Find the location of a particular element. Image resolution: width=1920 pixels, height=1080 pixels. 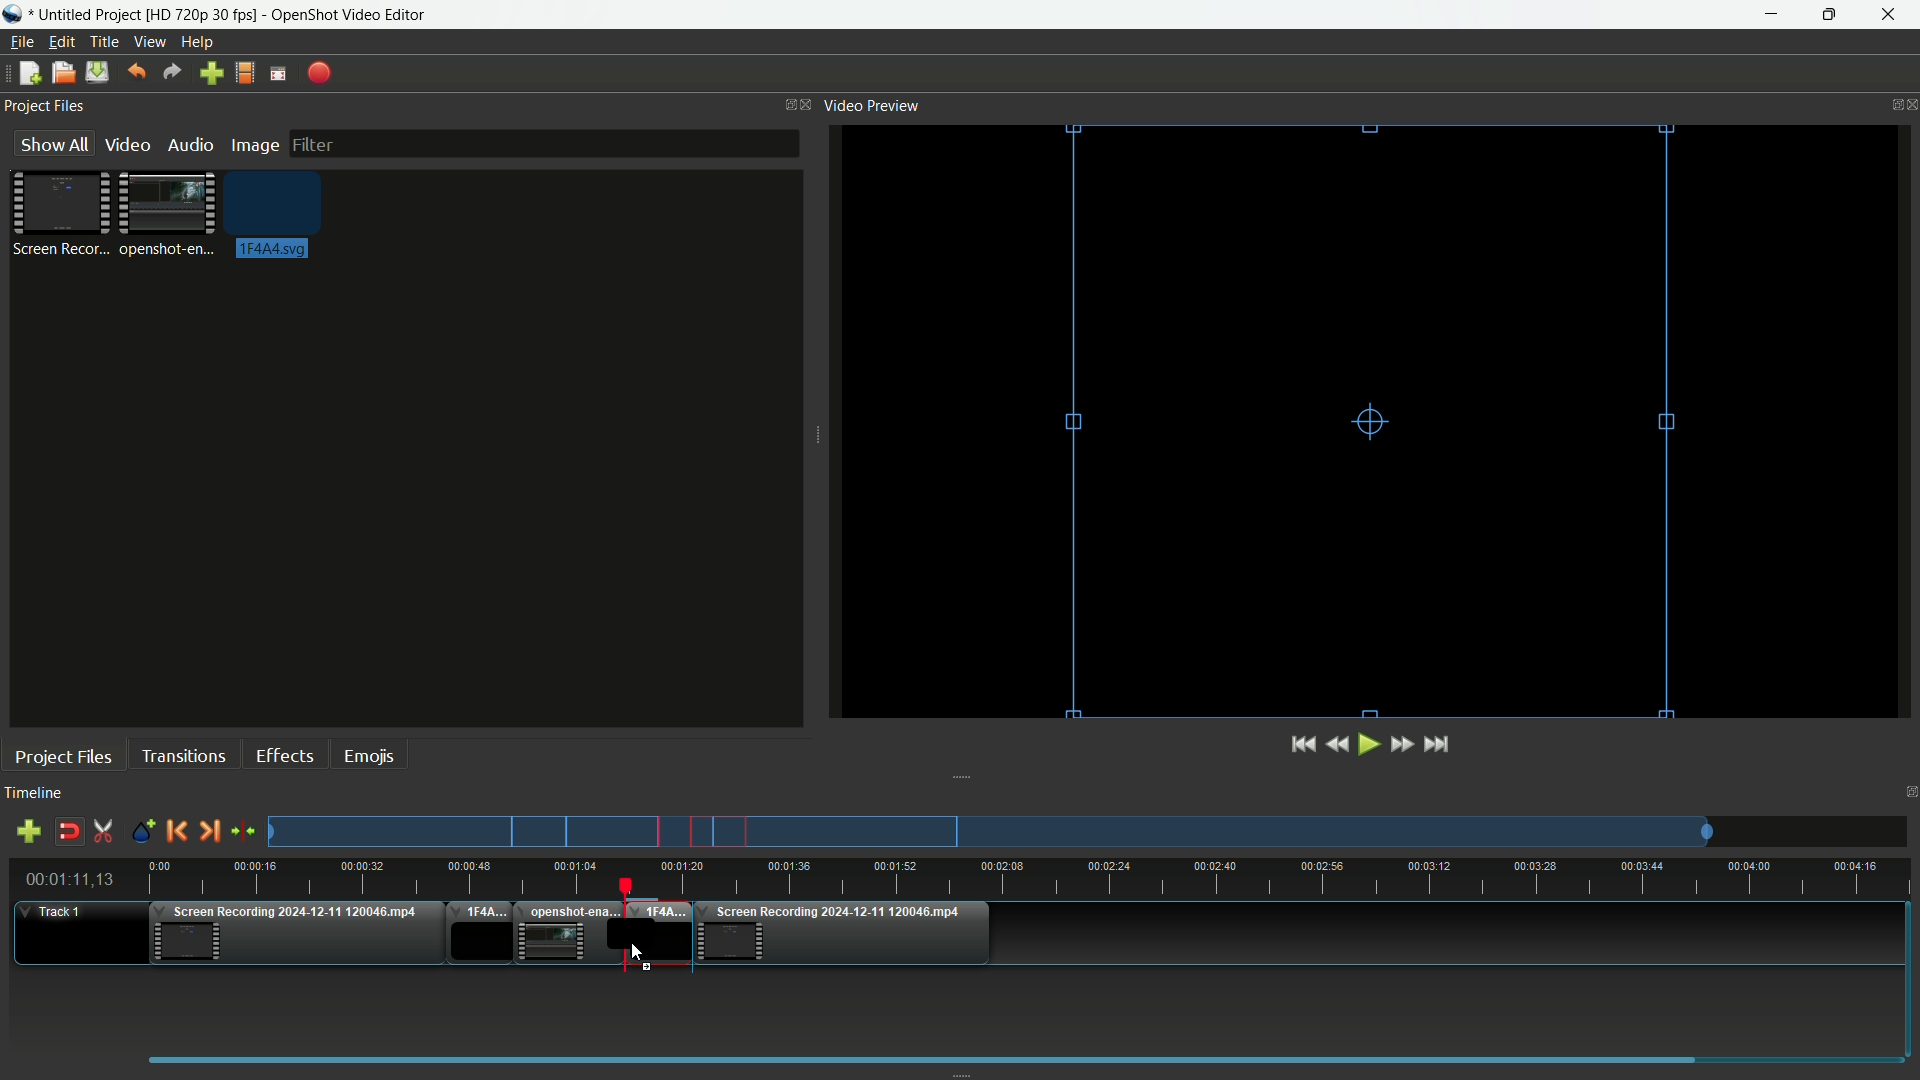

Effects is located at coordinates (283, 755).